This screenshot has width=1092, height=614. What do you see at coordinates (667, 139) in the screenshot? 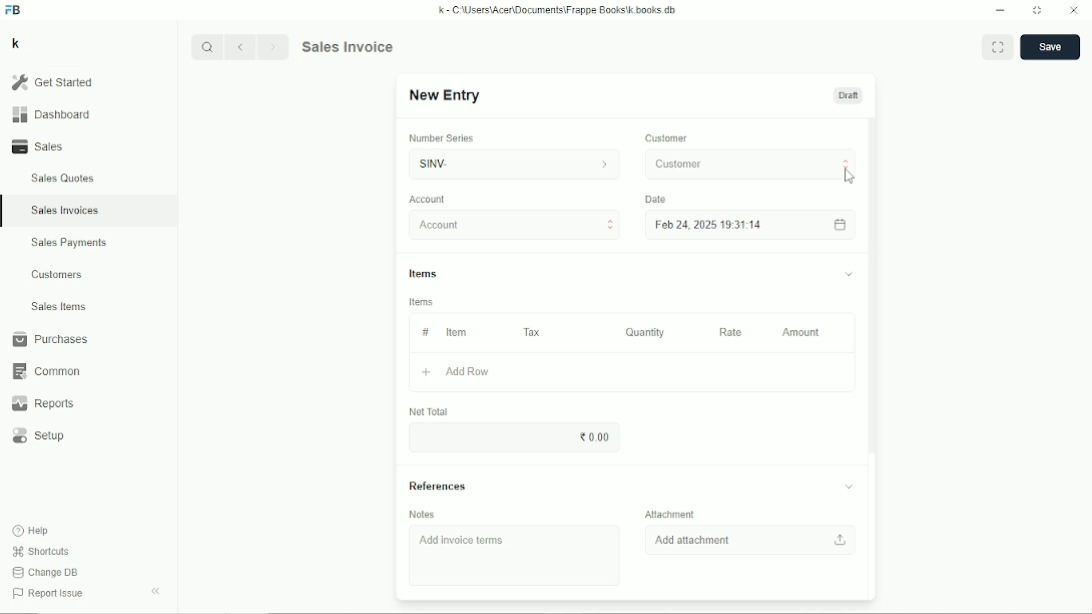
I see `Customer` at bounding box center [667, 139].